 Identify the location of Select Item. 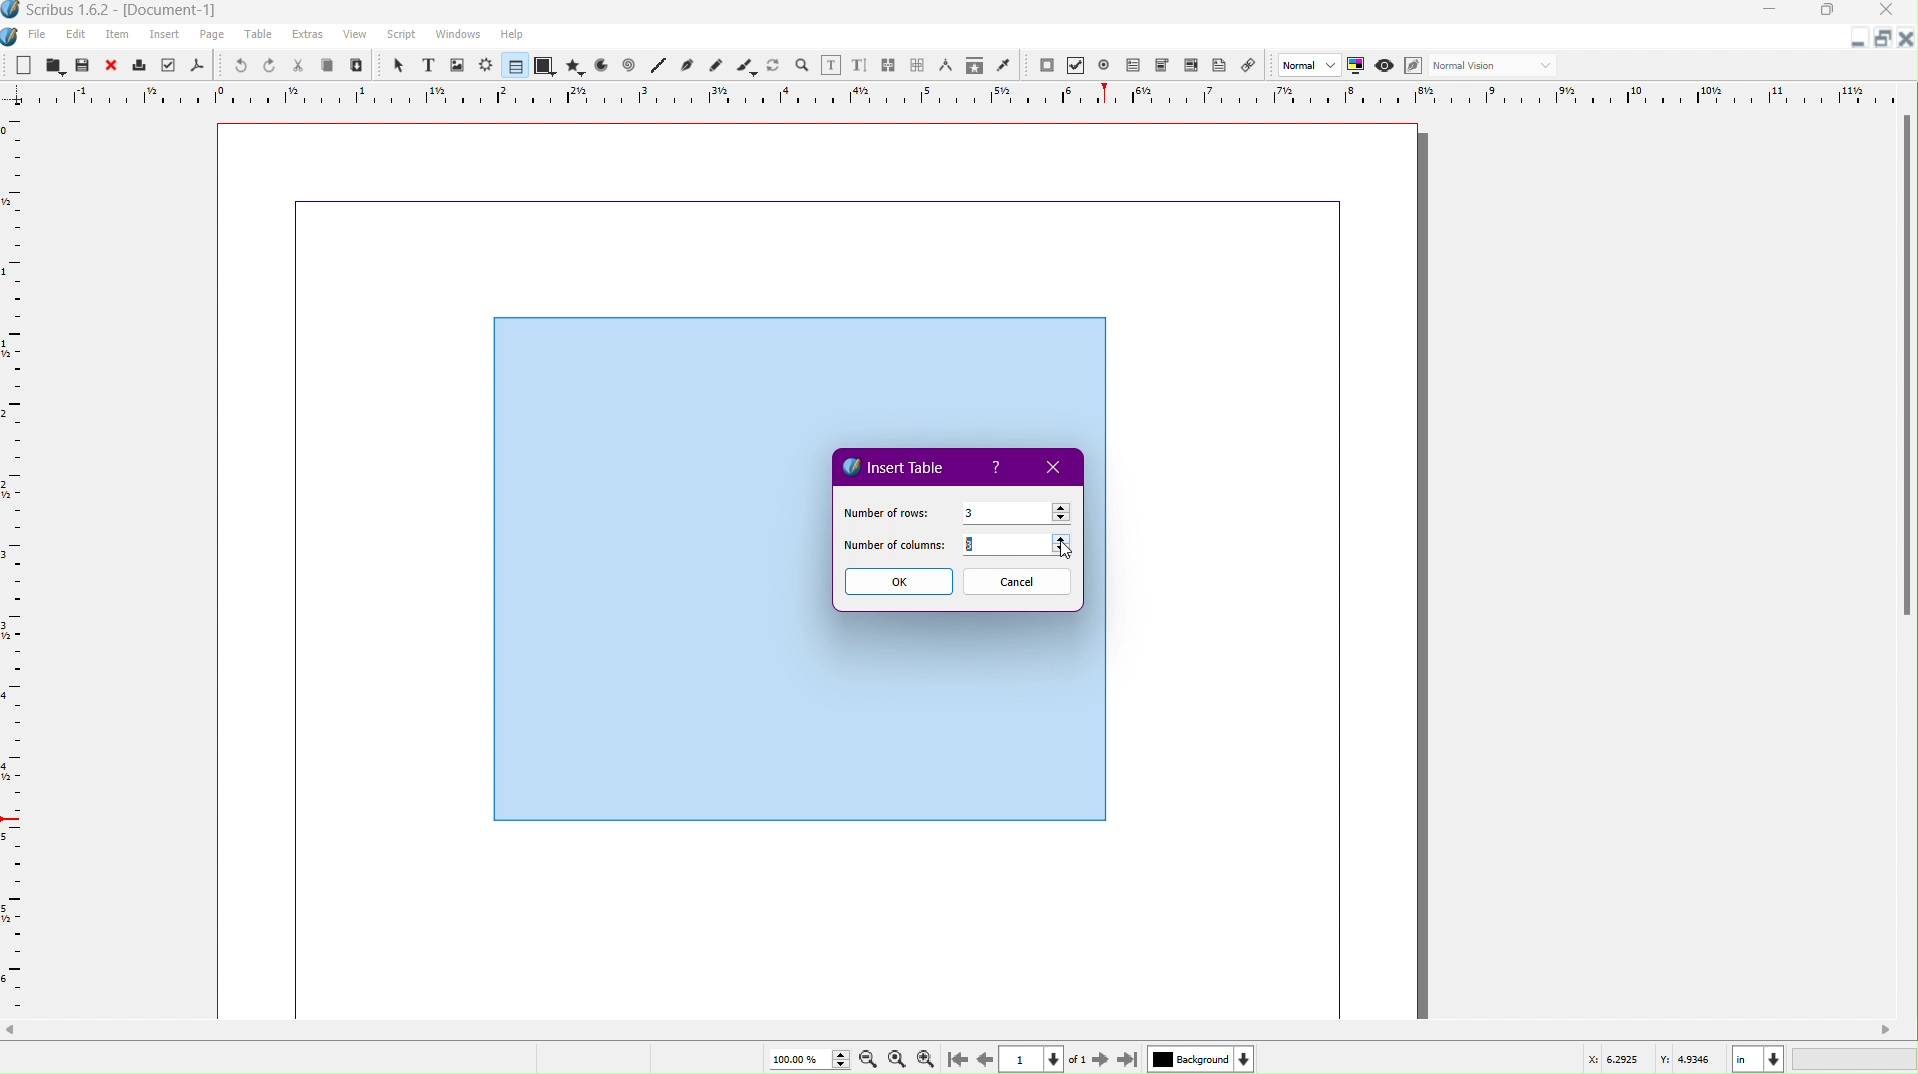
(397, 64).